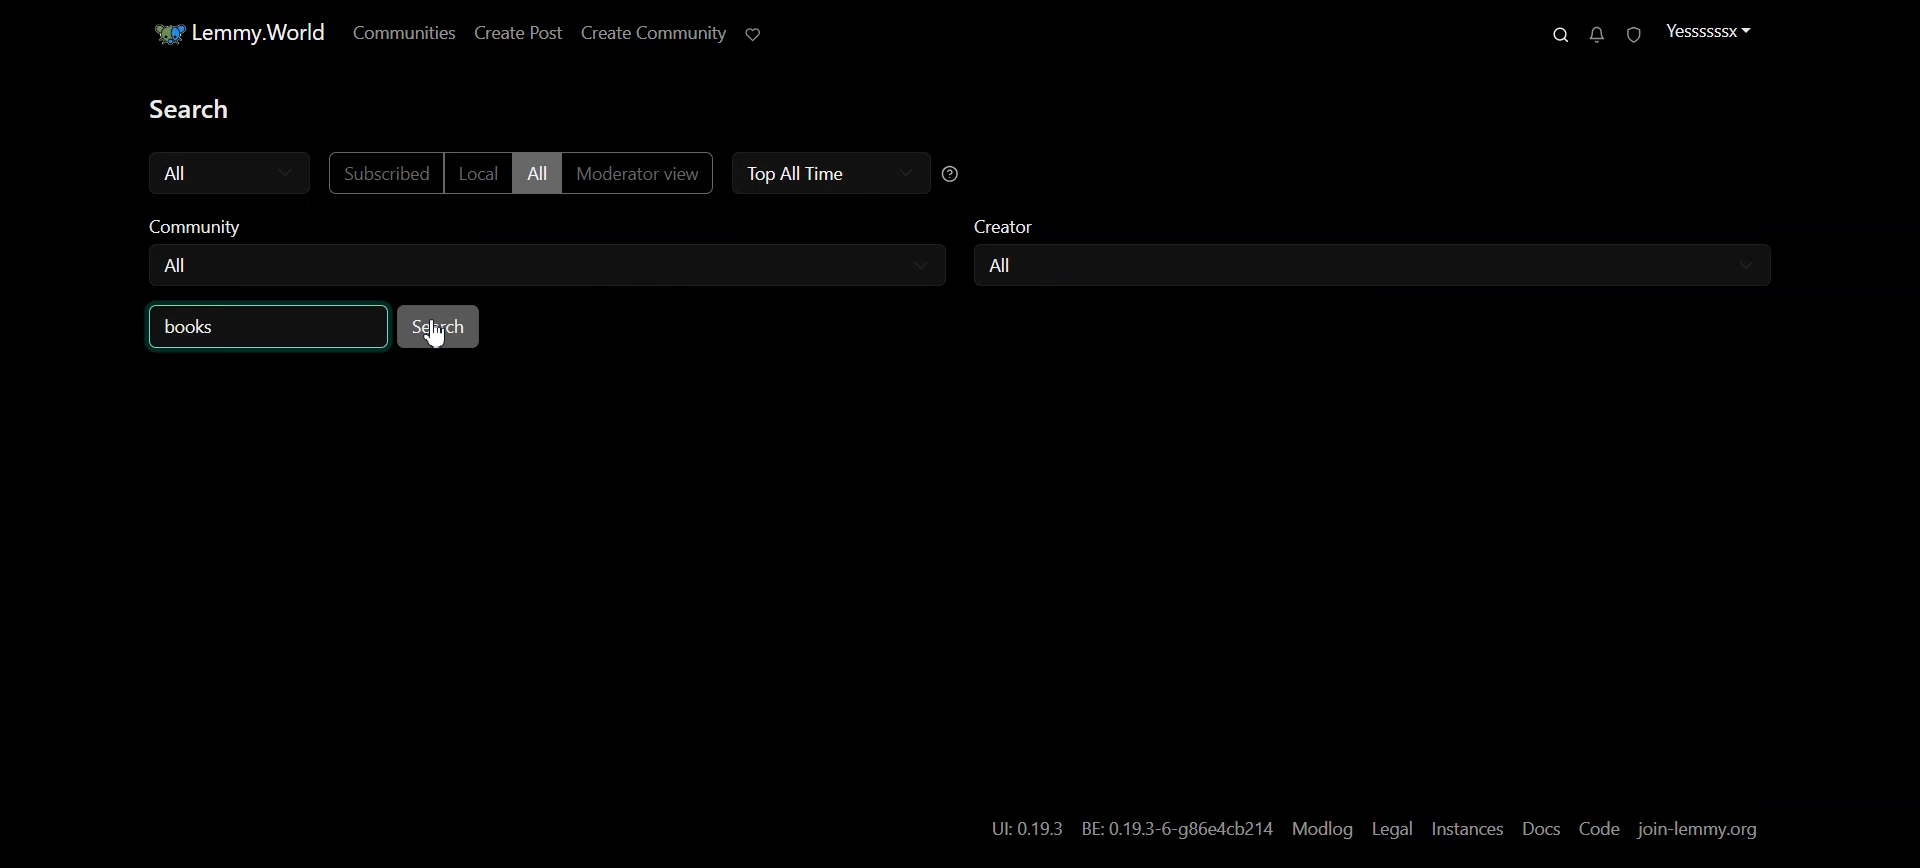  I want to click on Text, so click(196, 327).